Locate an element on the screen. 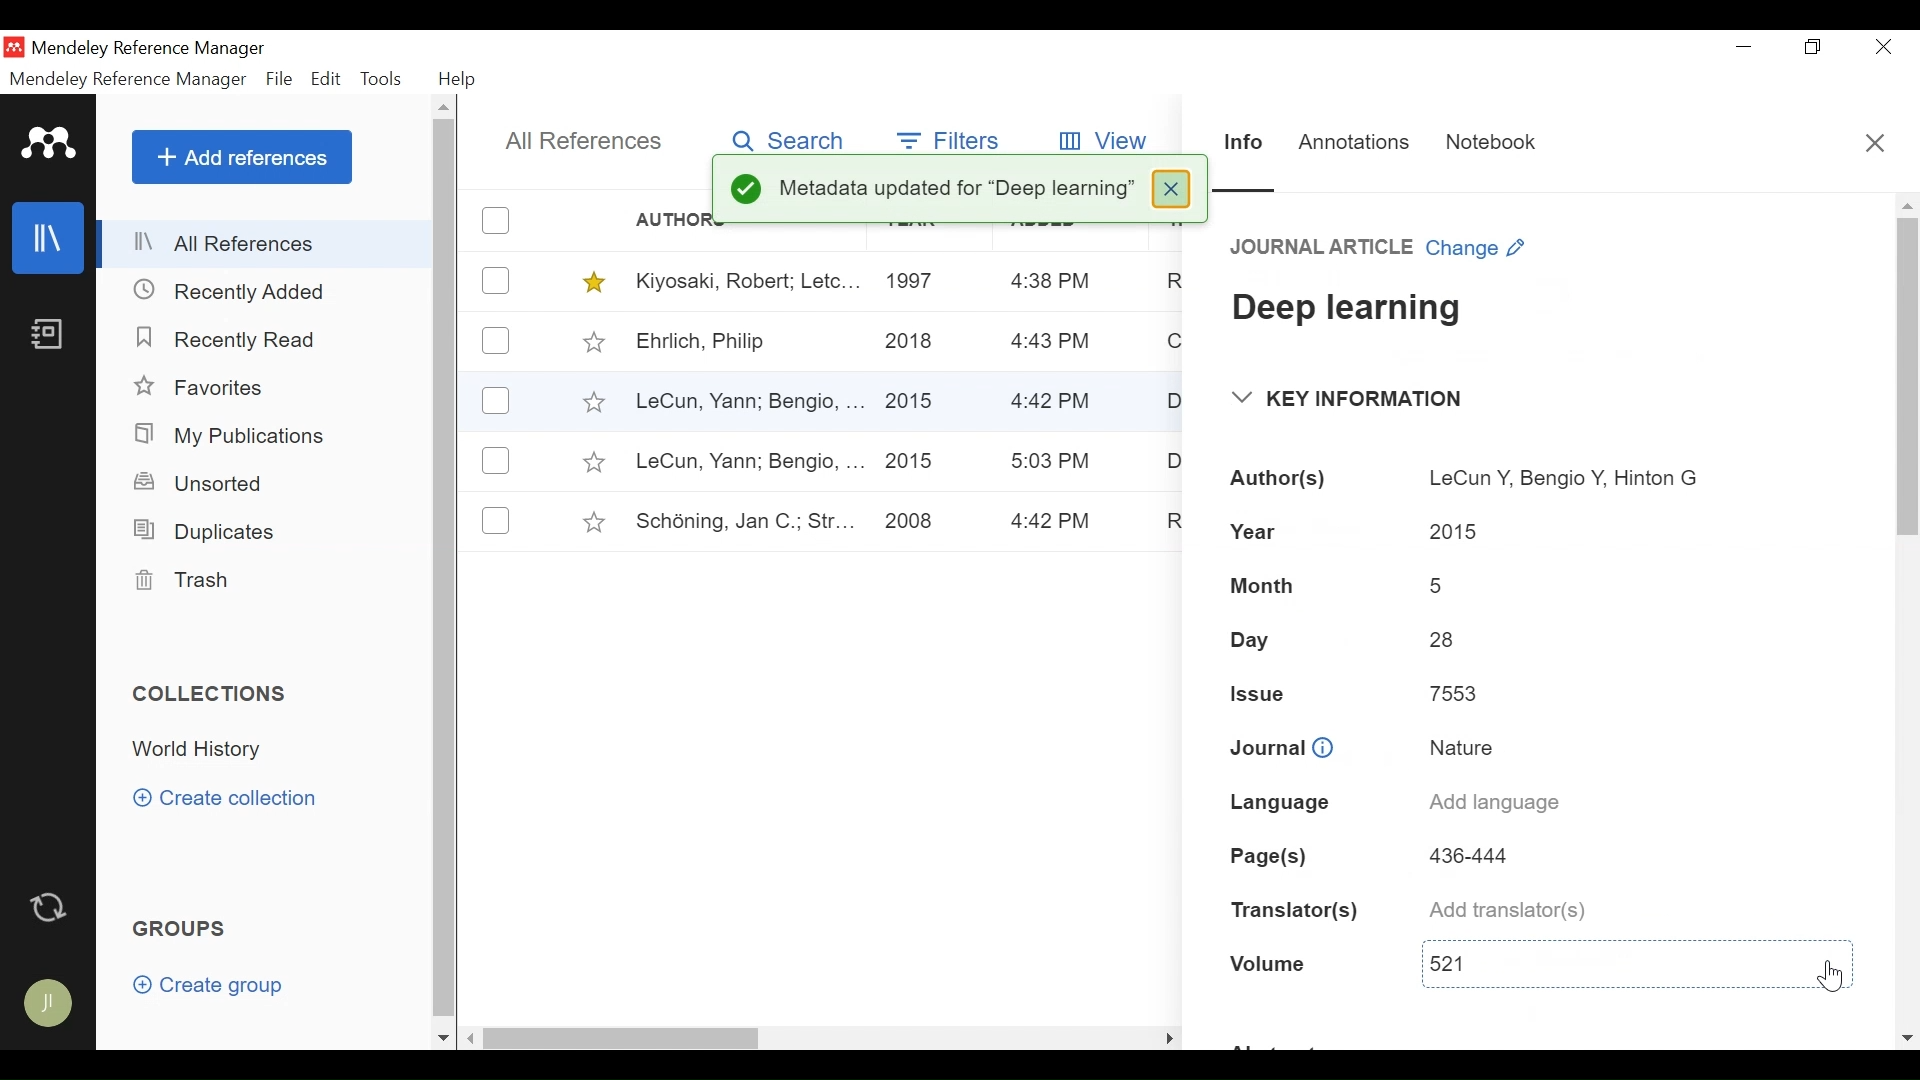 This screenshot has height=1080, width=1920. Mendeley Reference Manger is located at coordinates (161, 48).